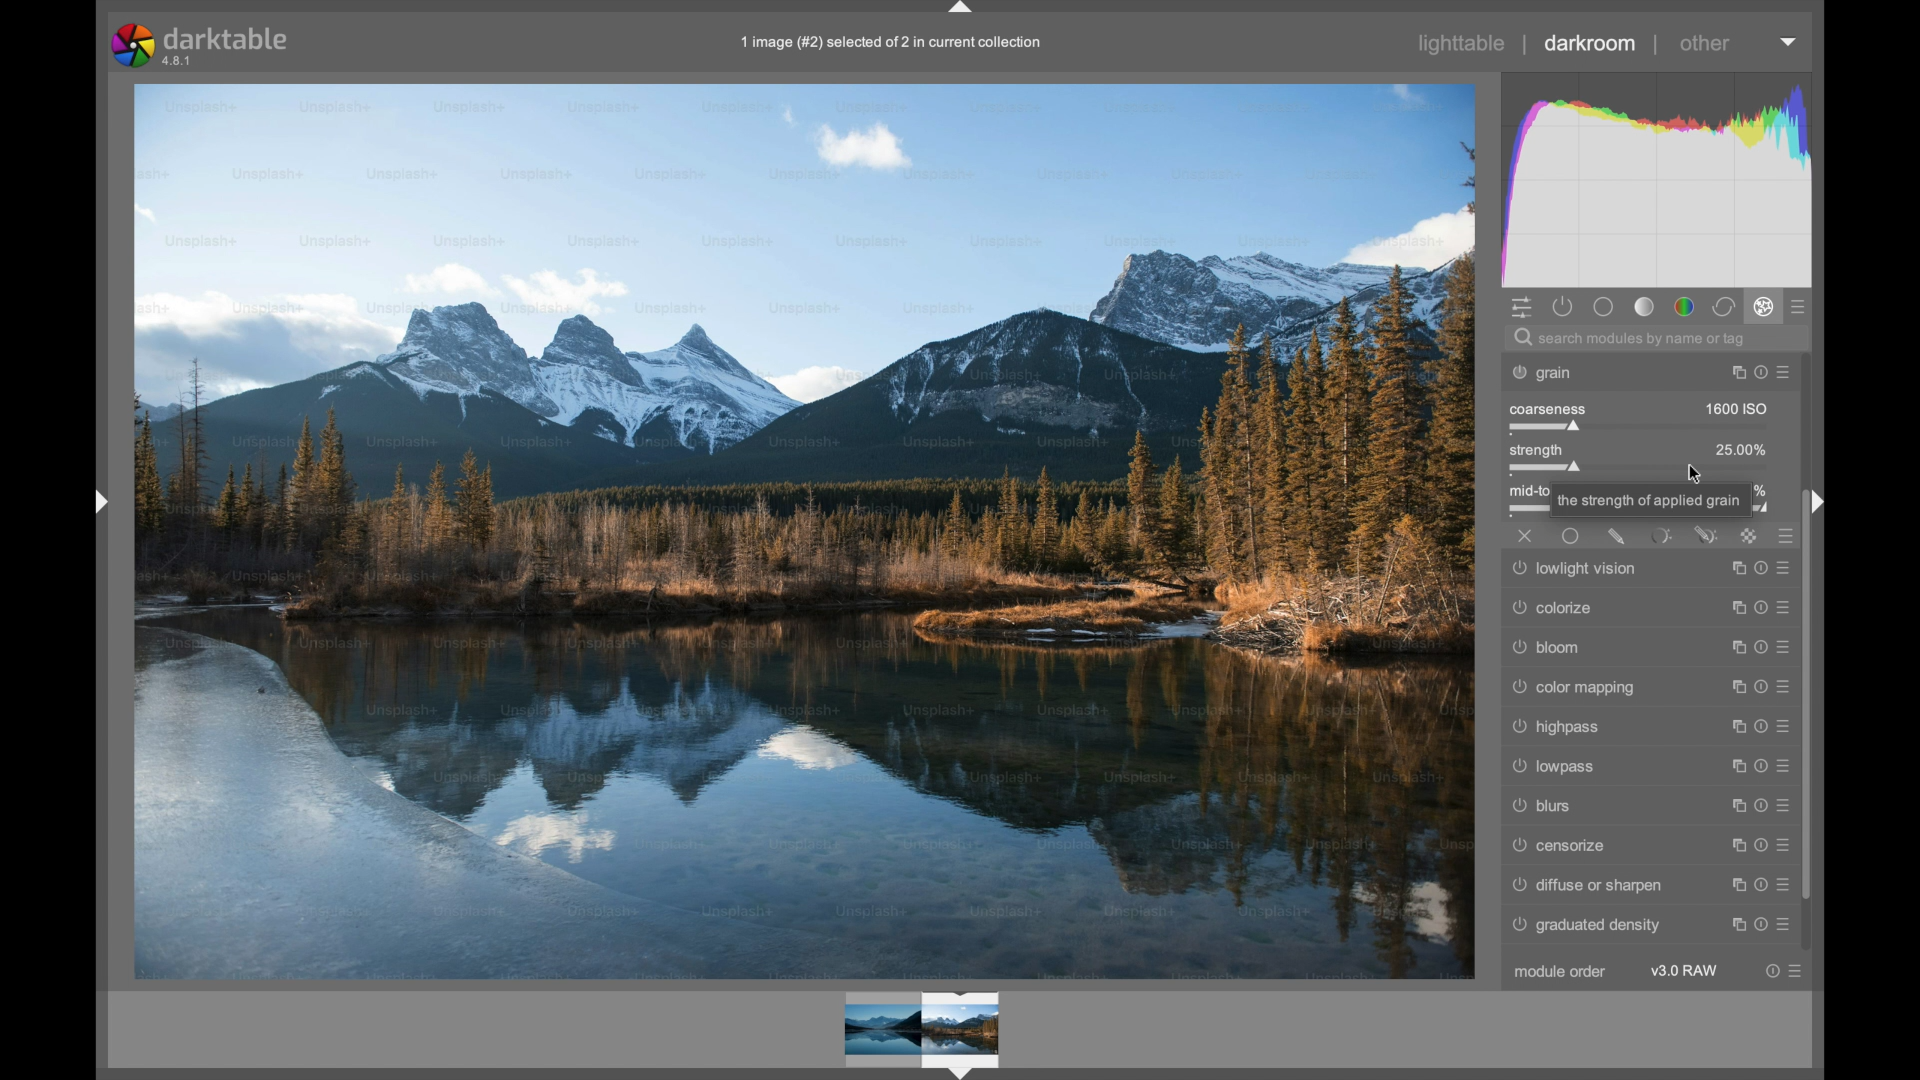 Image resolution: width=1920 pixels, height=1080 pixels. Describe the element at coordinates (1757, 728) in the screenshot. I see `reset parameters` at that location.